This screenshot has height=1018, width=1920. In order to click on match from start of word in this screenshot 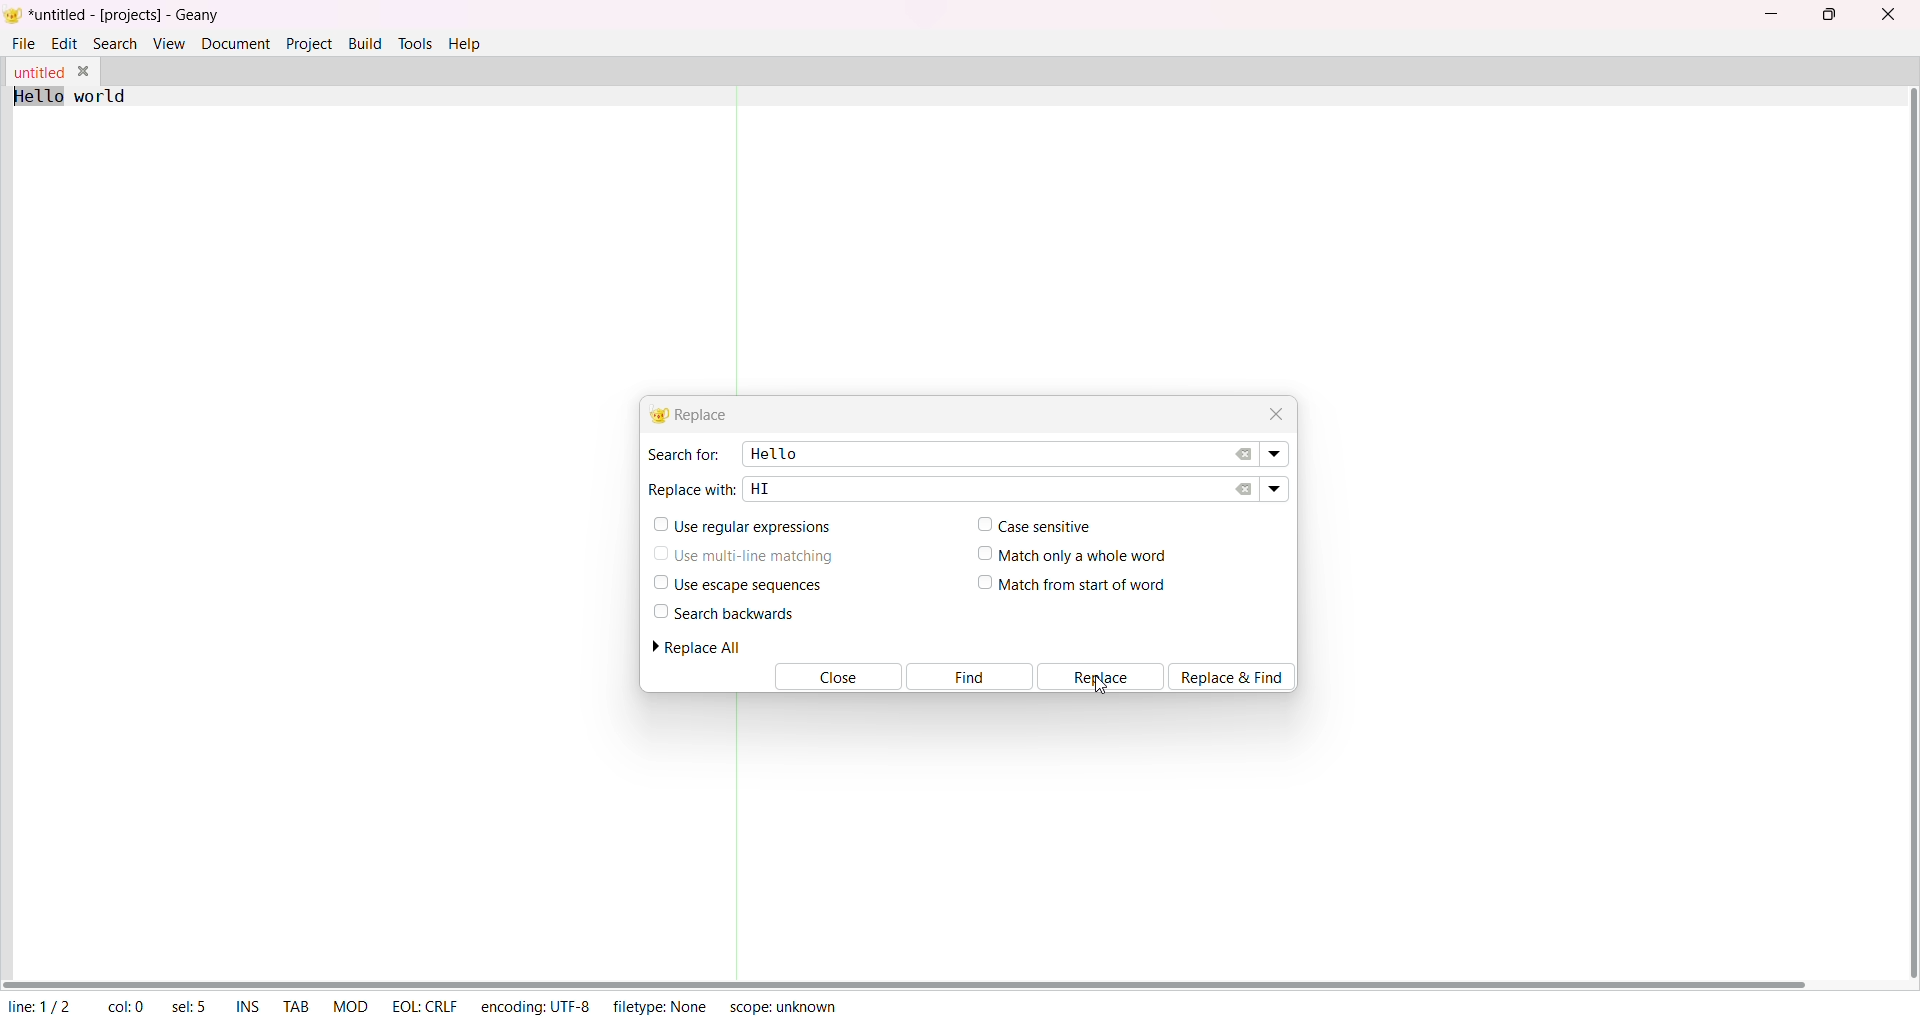, I will do `click(1073, 586)`.